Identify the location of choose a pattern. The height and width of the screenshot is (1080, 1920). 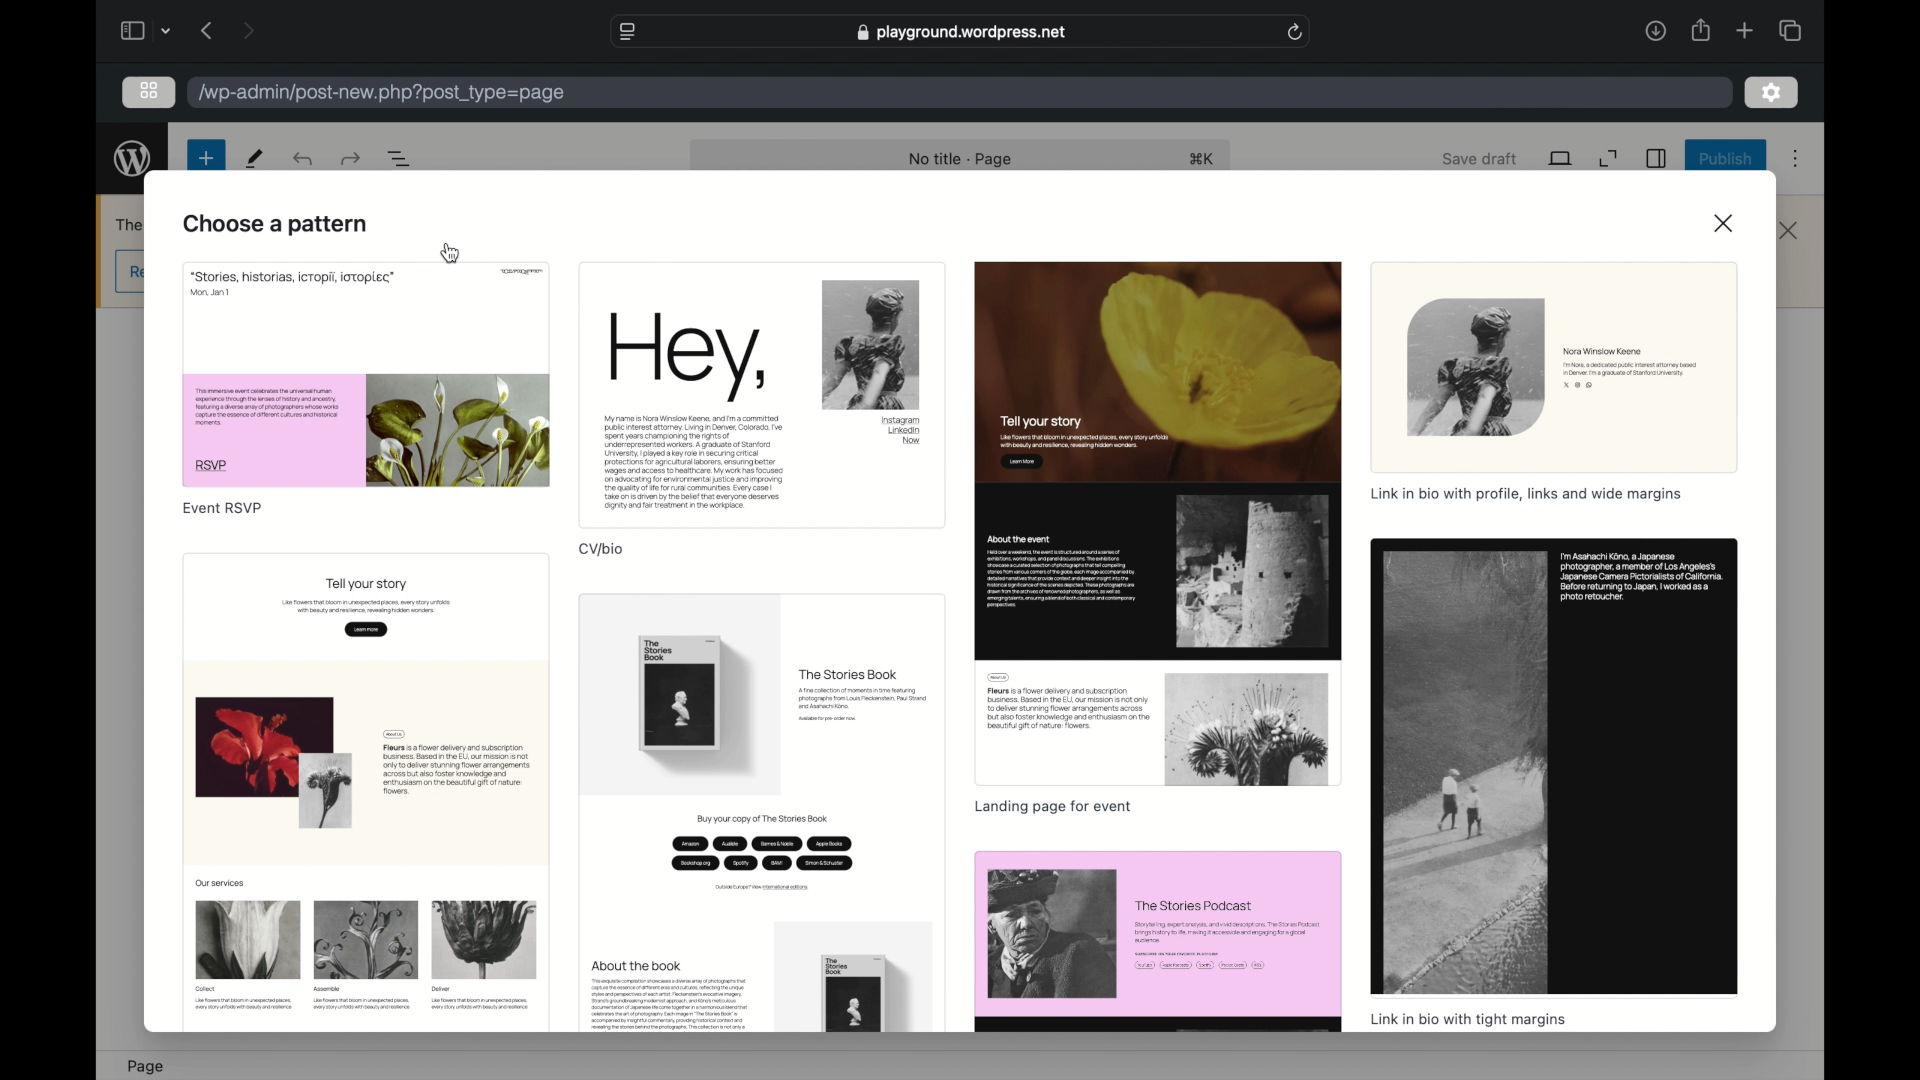
(275, 225).